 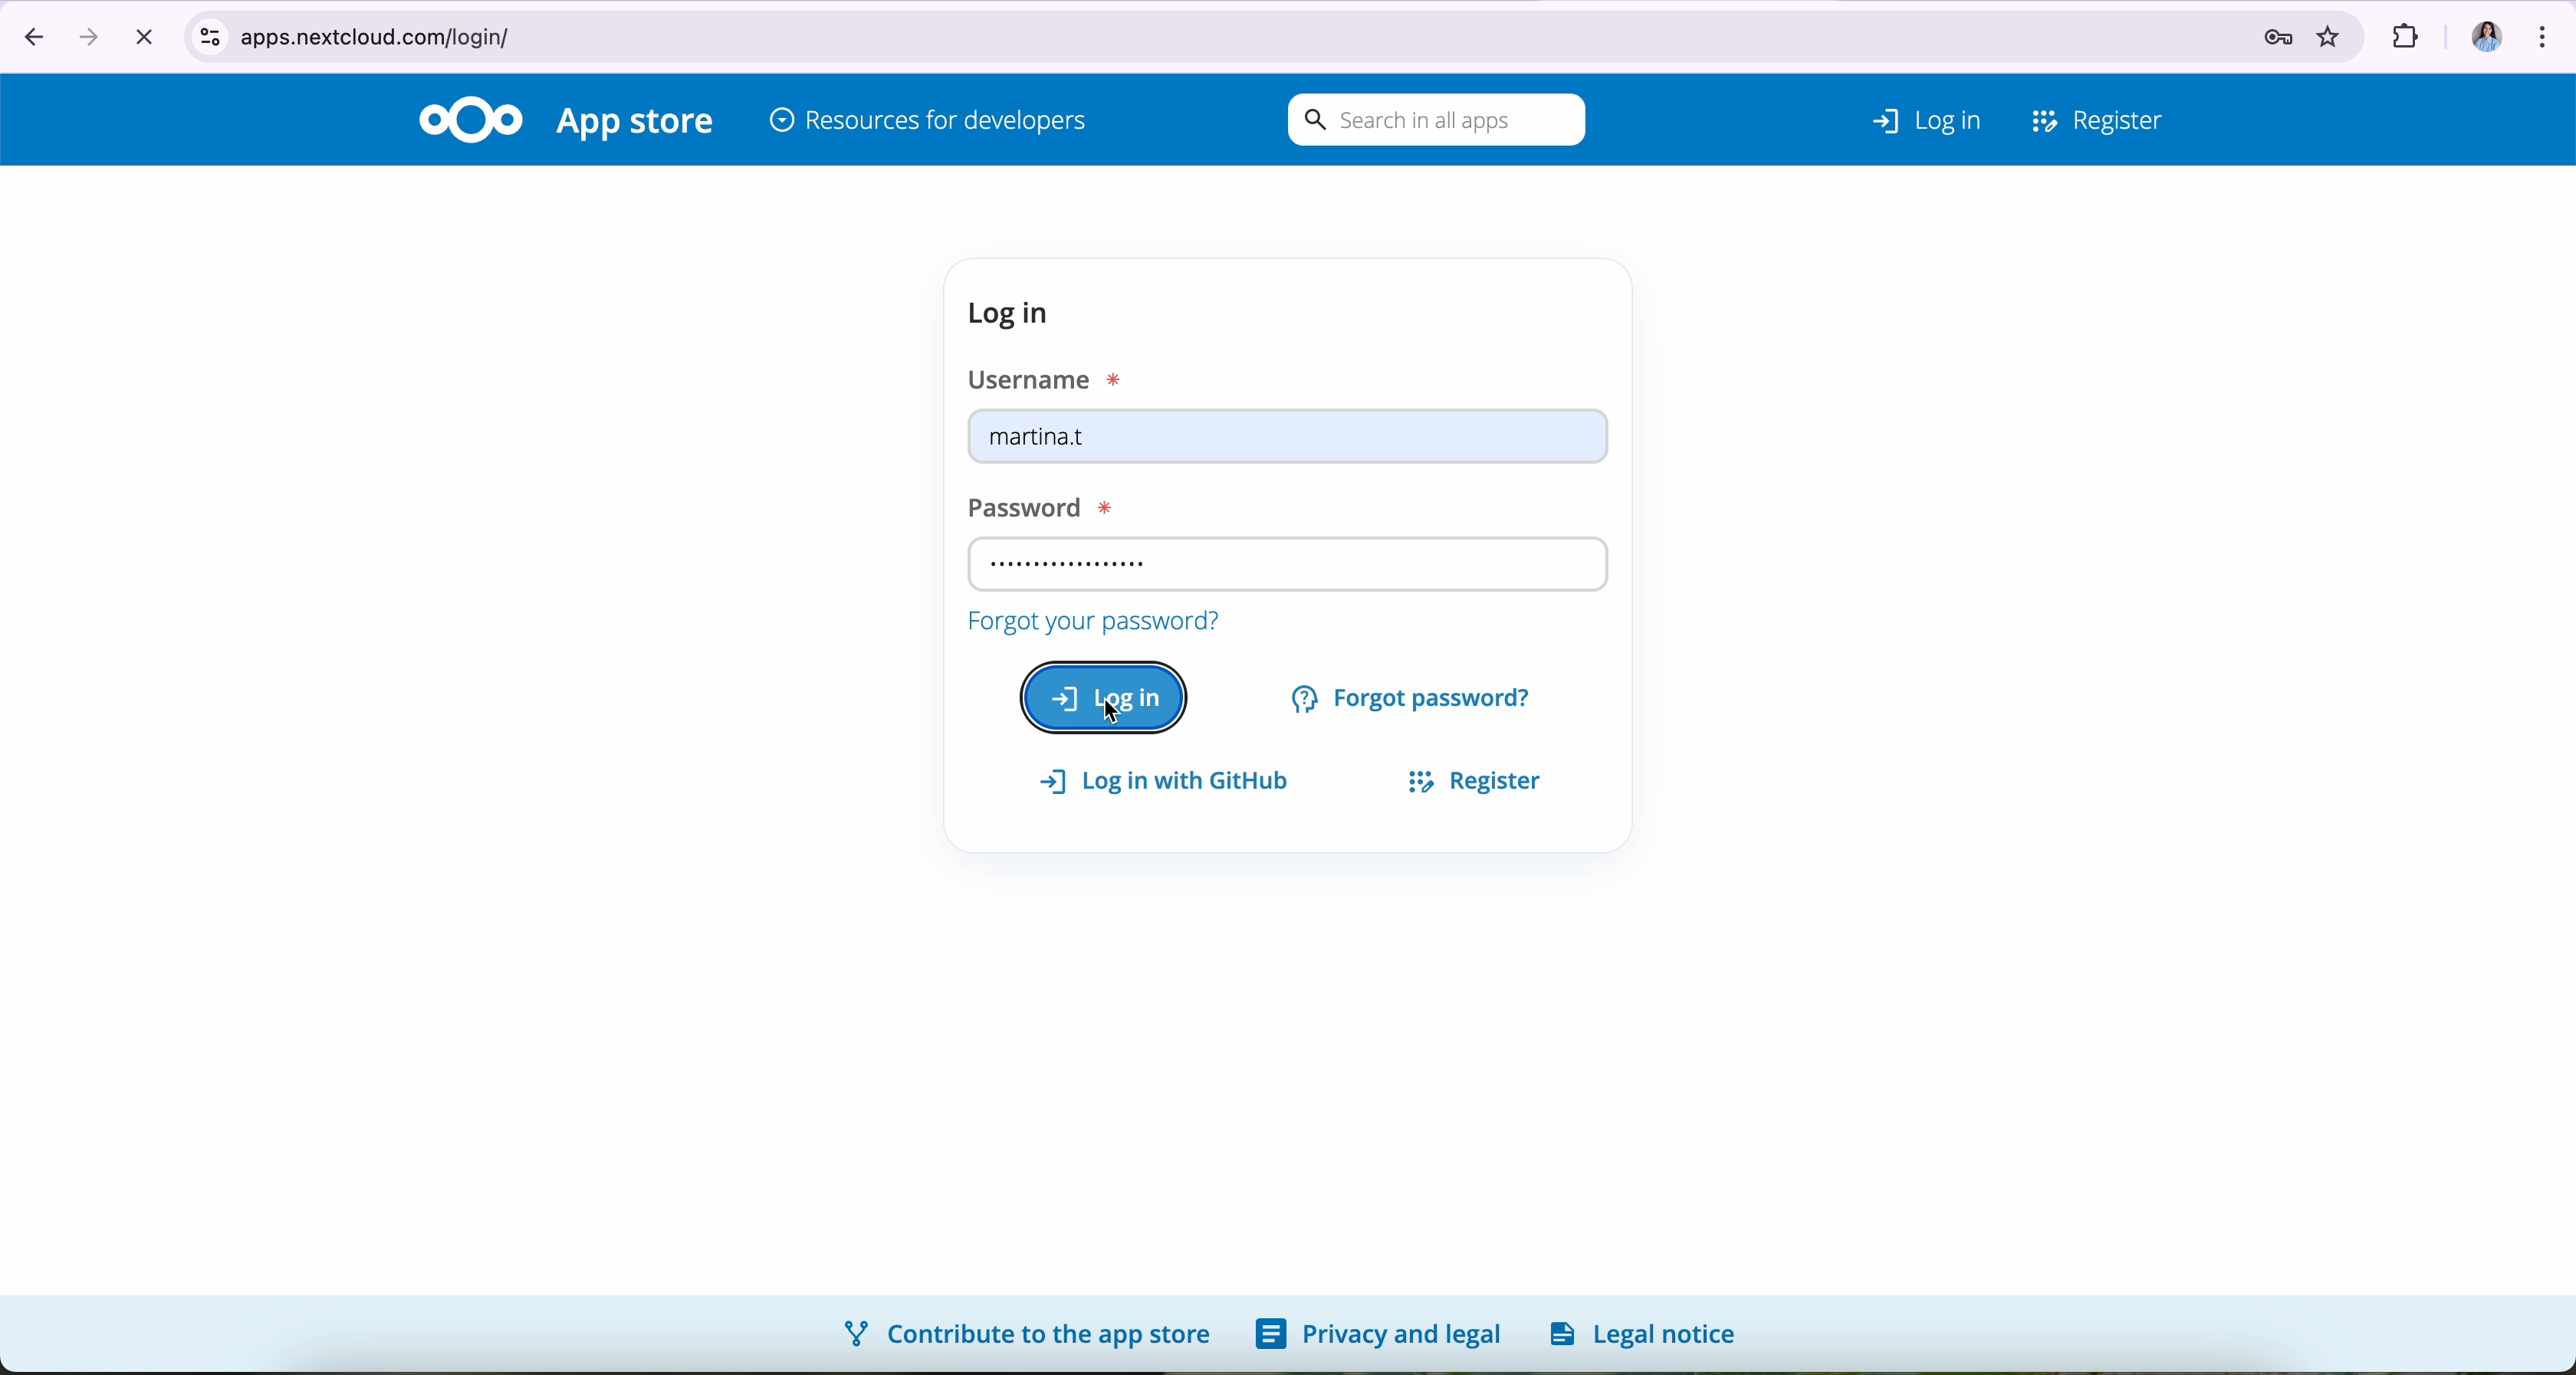 What do you see at coordinates (2547, 31) in the screenshot?
I see `more` at bounding box center [2547, 31].